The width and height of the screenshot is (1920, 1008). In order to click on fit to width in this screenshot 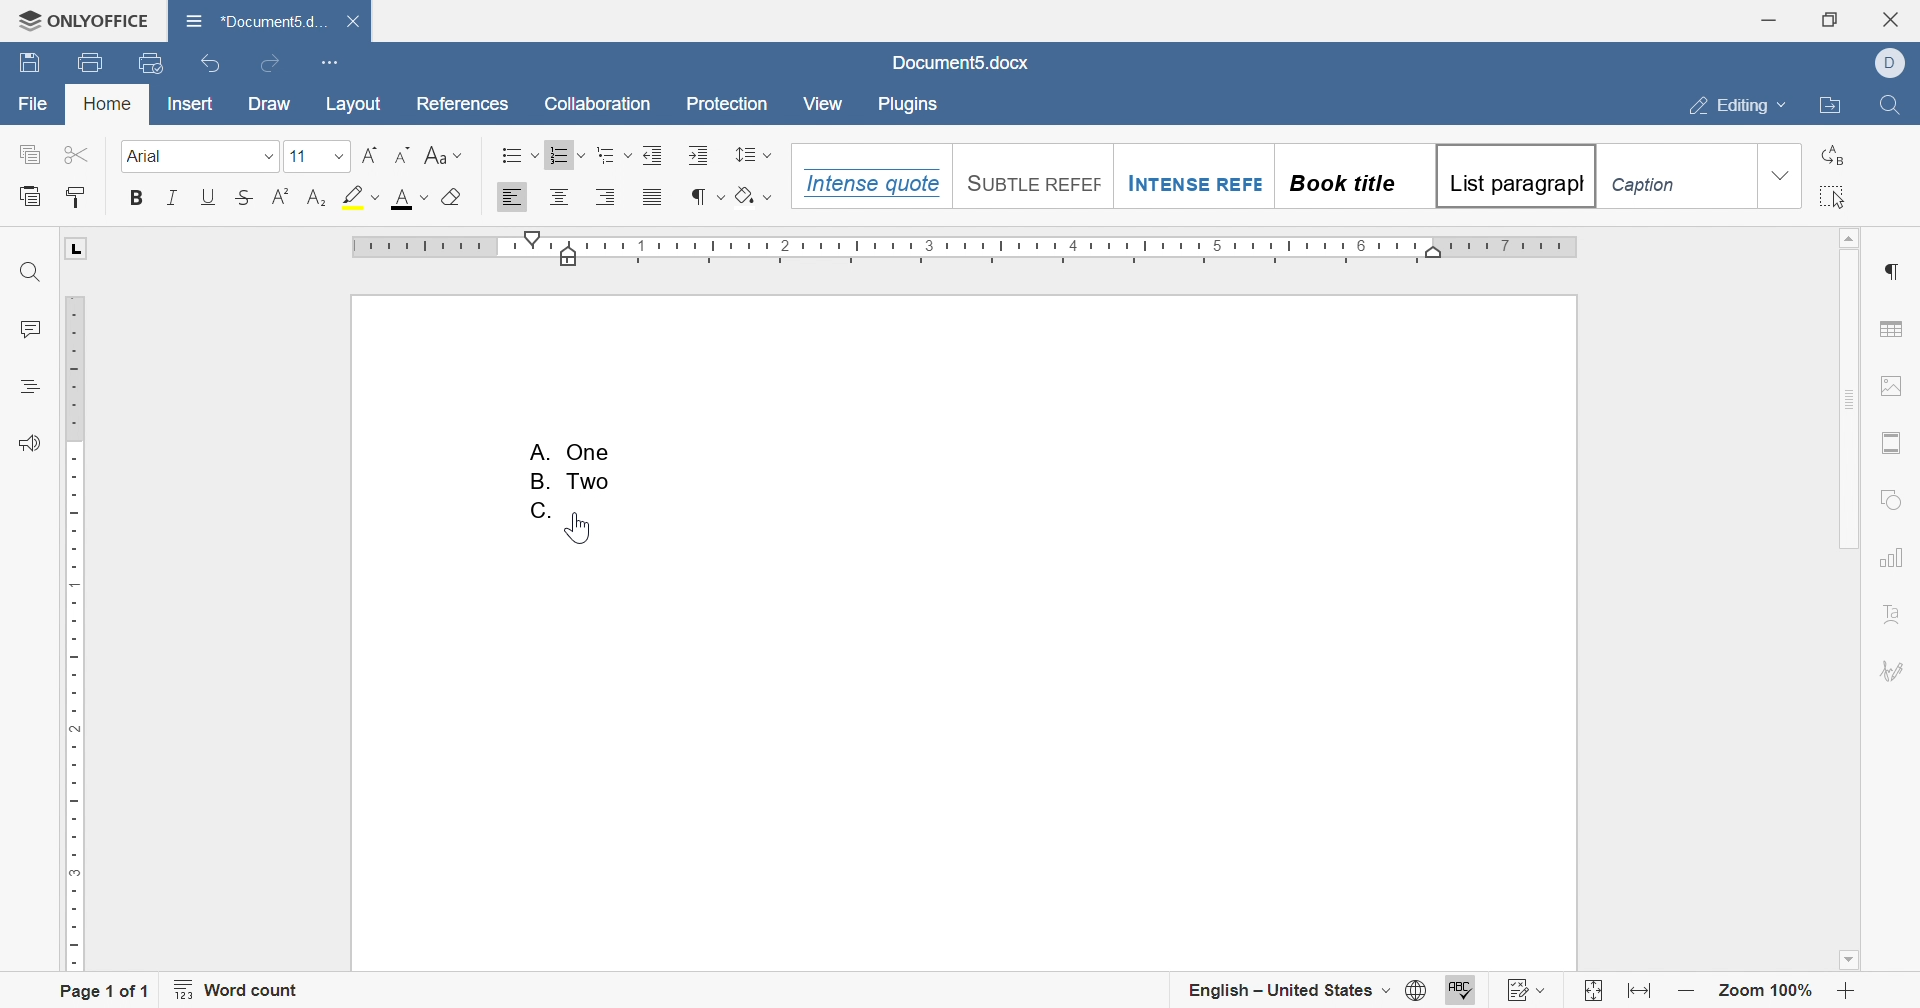, I will do `click(1642, 994)`.